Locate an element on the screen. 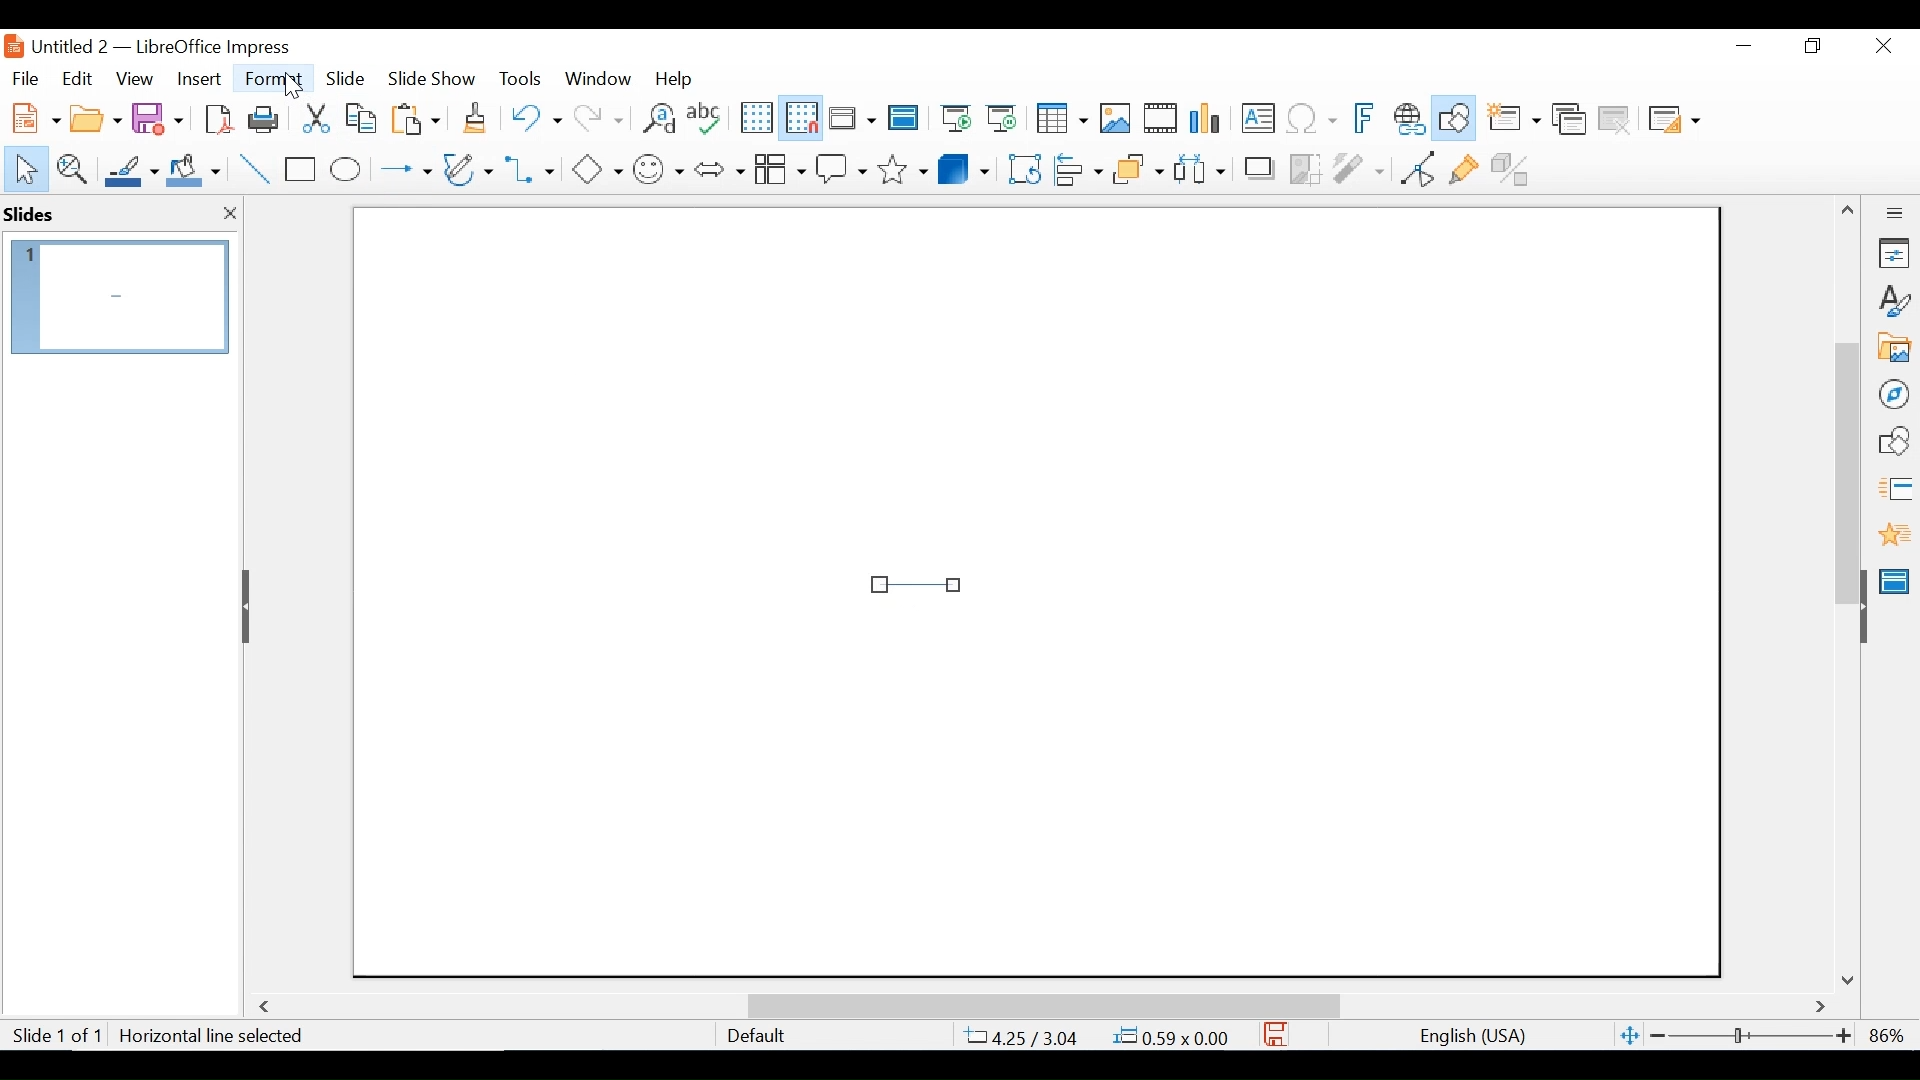 The image size is (1920, 1080). Duplicate slide is located at coordinates (1569, 120).